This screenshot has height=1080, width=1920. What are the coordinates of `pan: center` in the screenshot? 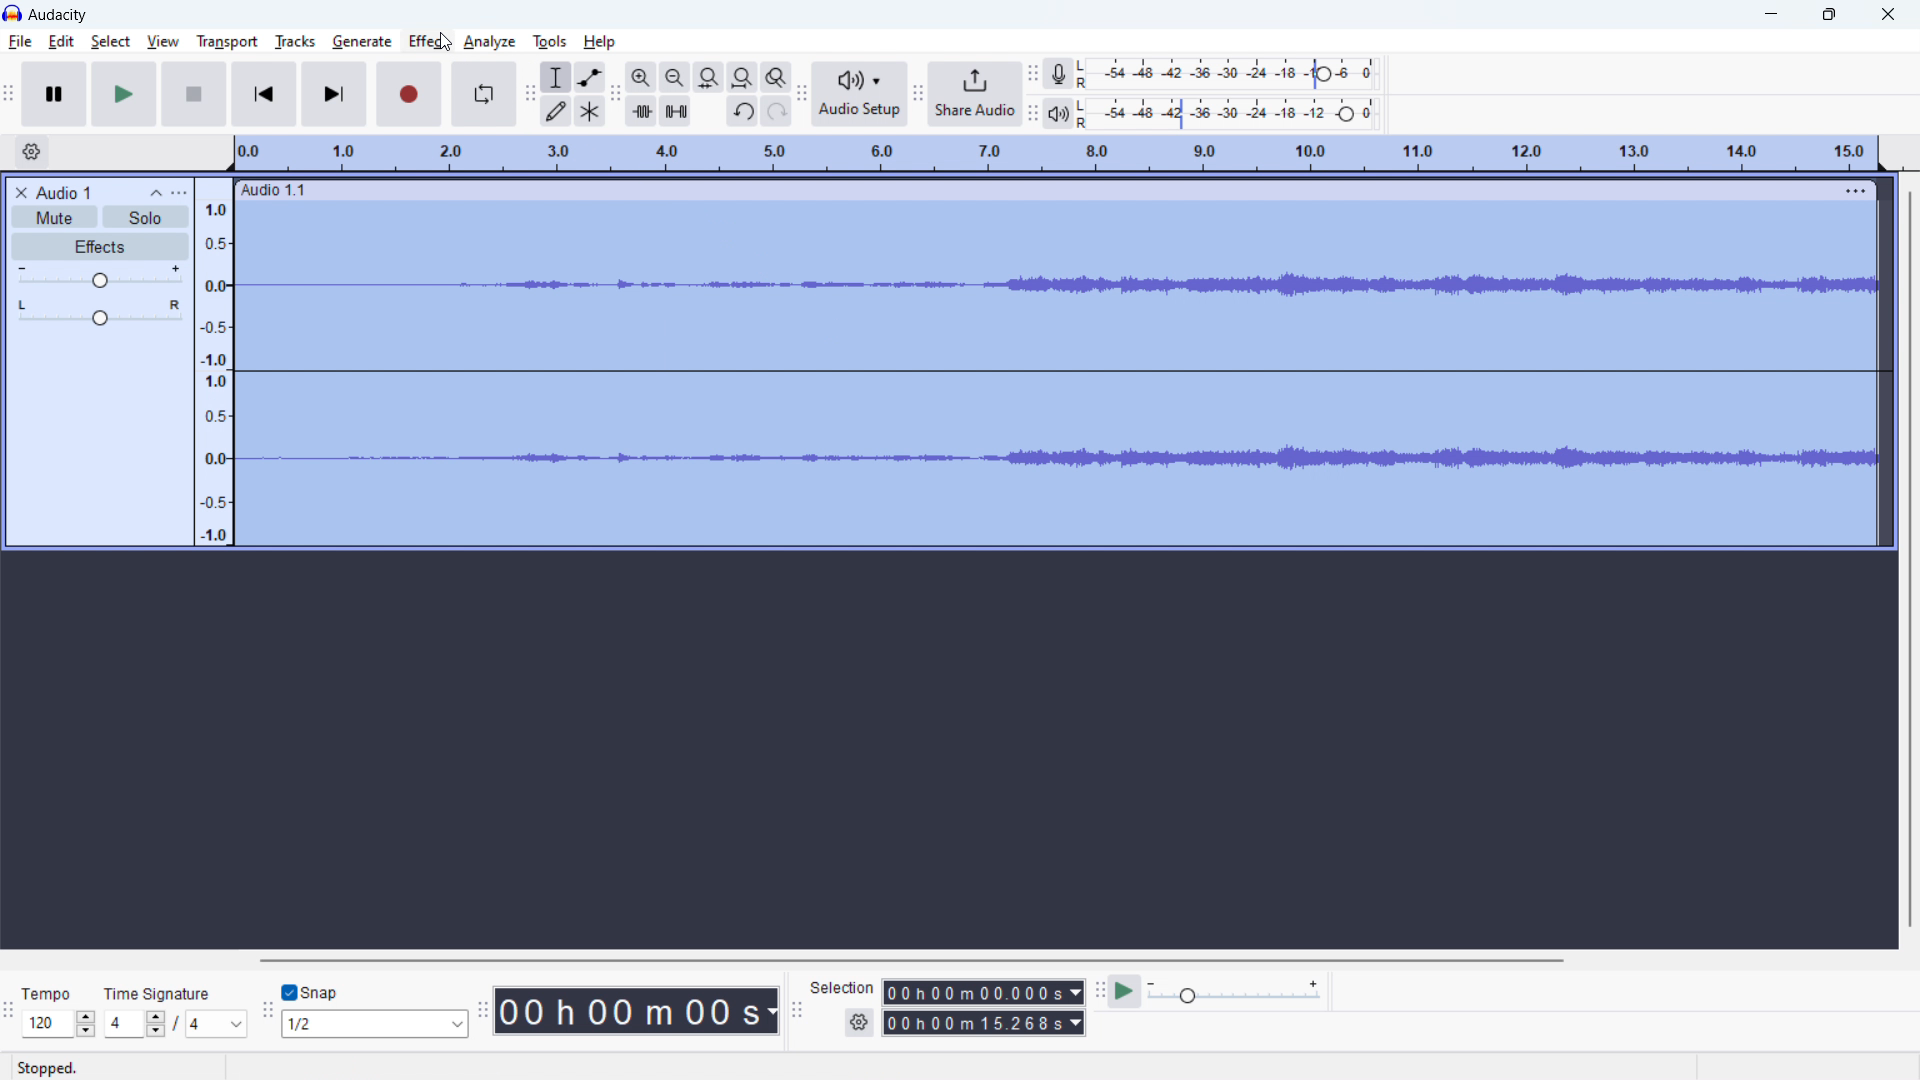 It's located at (100, 312).